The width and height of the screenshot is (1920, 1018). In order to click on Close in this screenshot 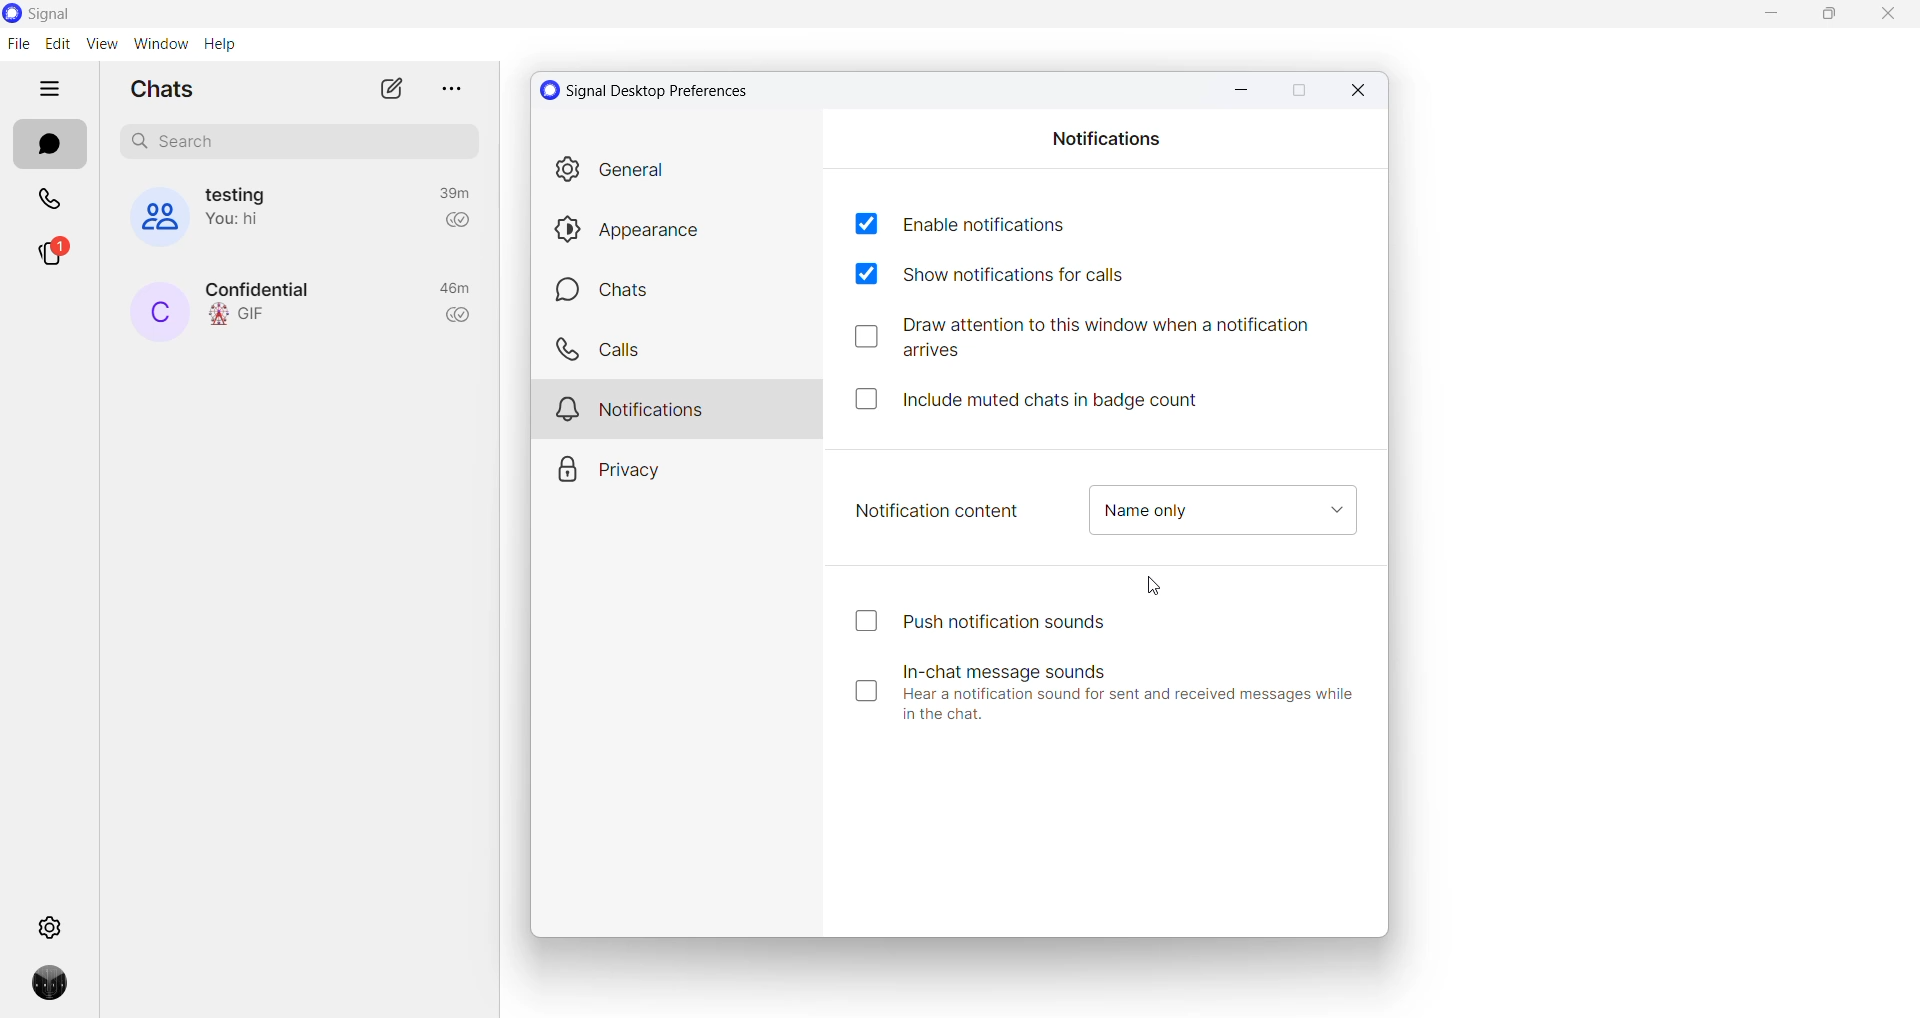, I will do `click(1363, 92)`.